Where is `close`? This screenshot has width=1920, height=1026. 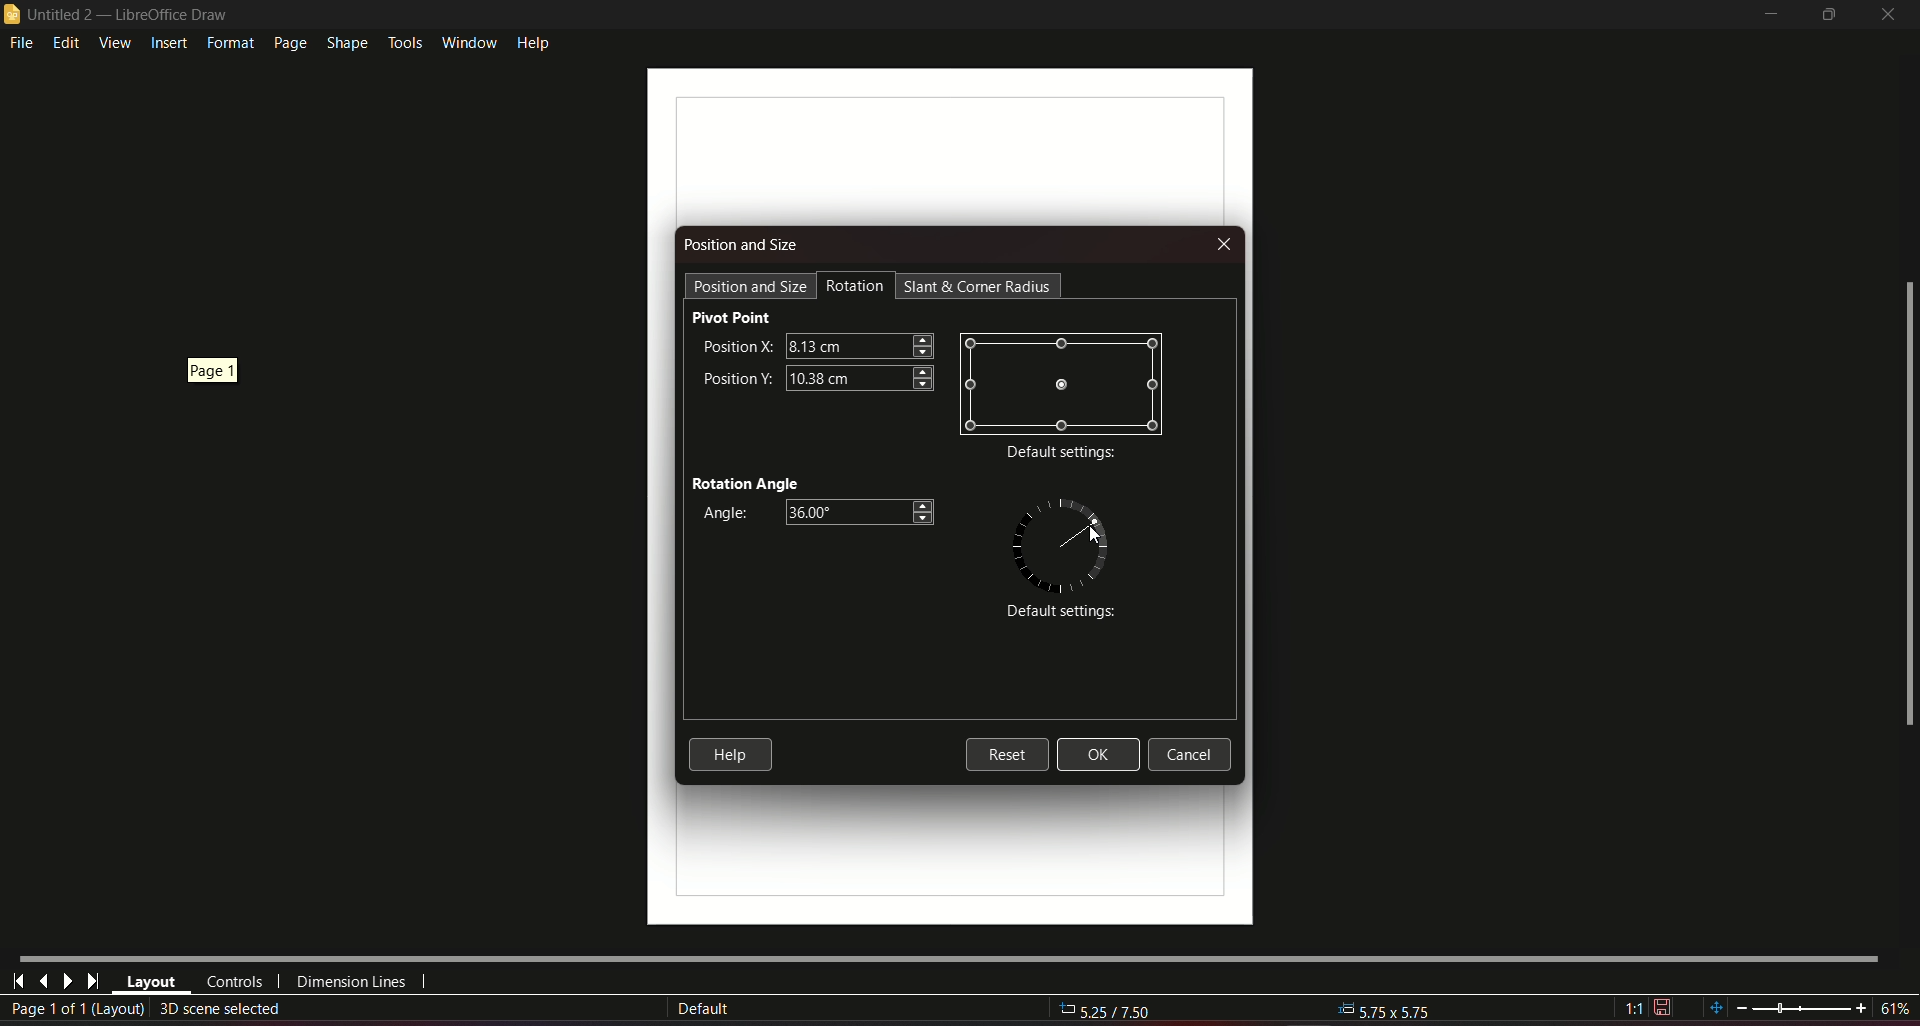
close is located at coordinates (1890, 14).